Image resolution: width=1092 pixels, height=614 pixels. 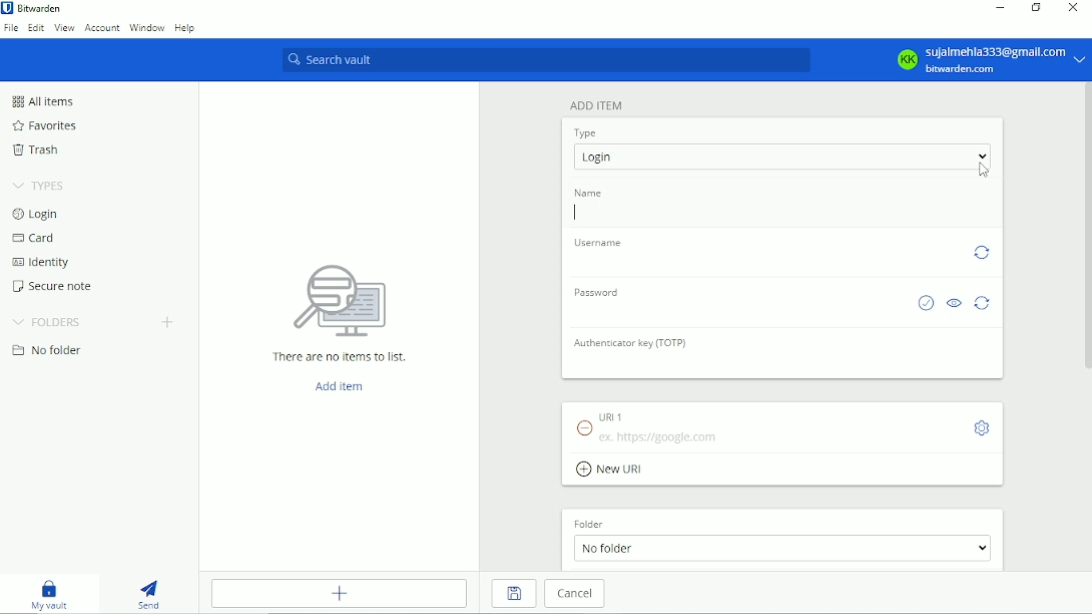 What do you see at coordinates (44, 126) in the screenshot?
I see `Favorites` at bounding box center [44, 126].